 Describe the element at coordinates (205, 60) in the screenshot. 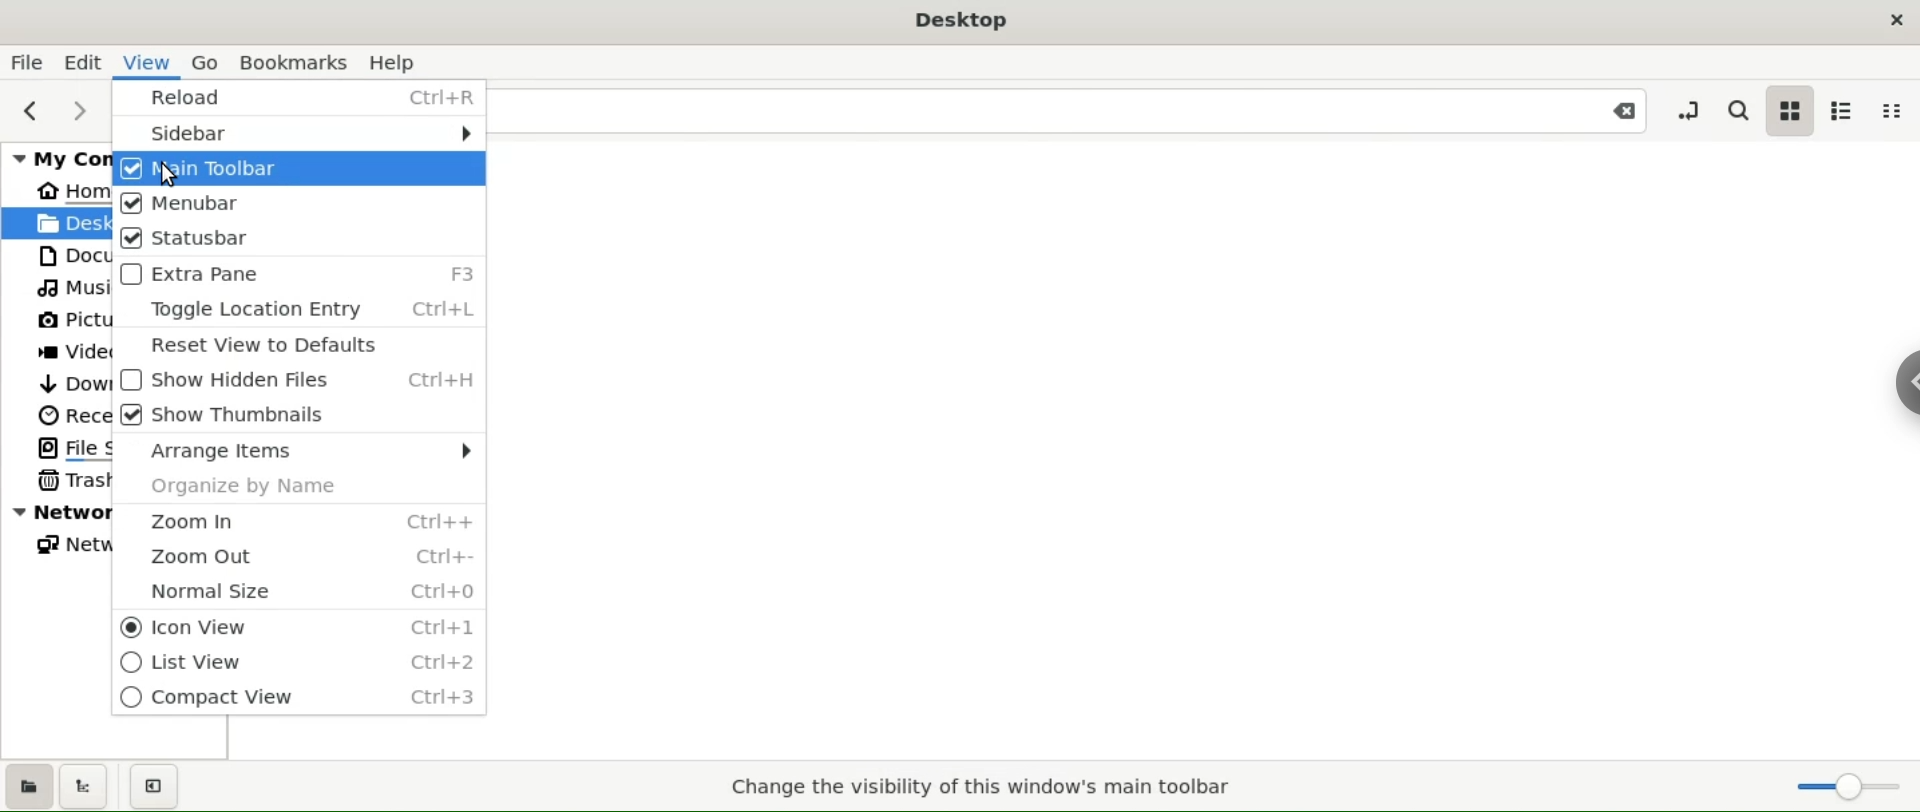

I see `go` at that location.